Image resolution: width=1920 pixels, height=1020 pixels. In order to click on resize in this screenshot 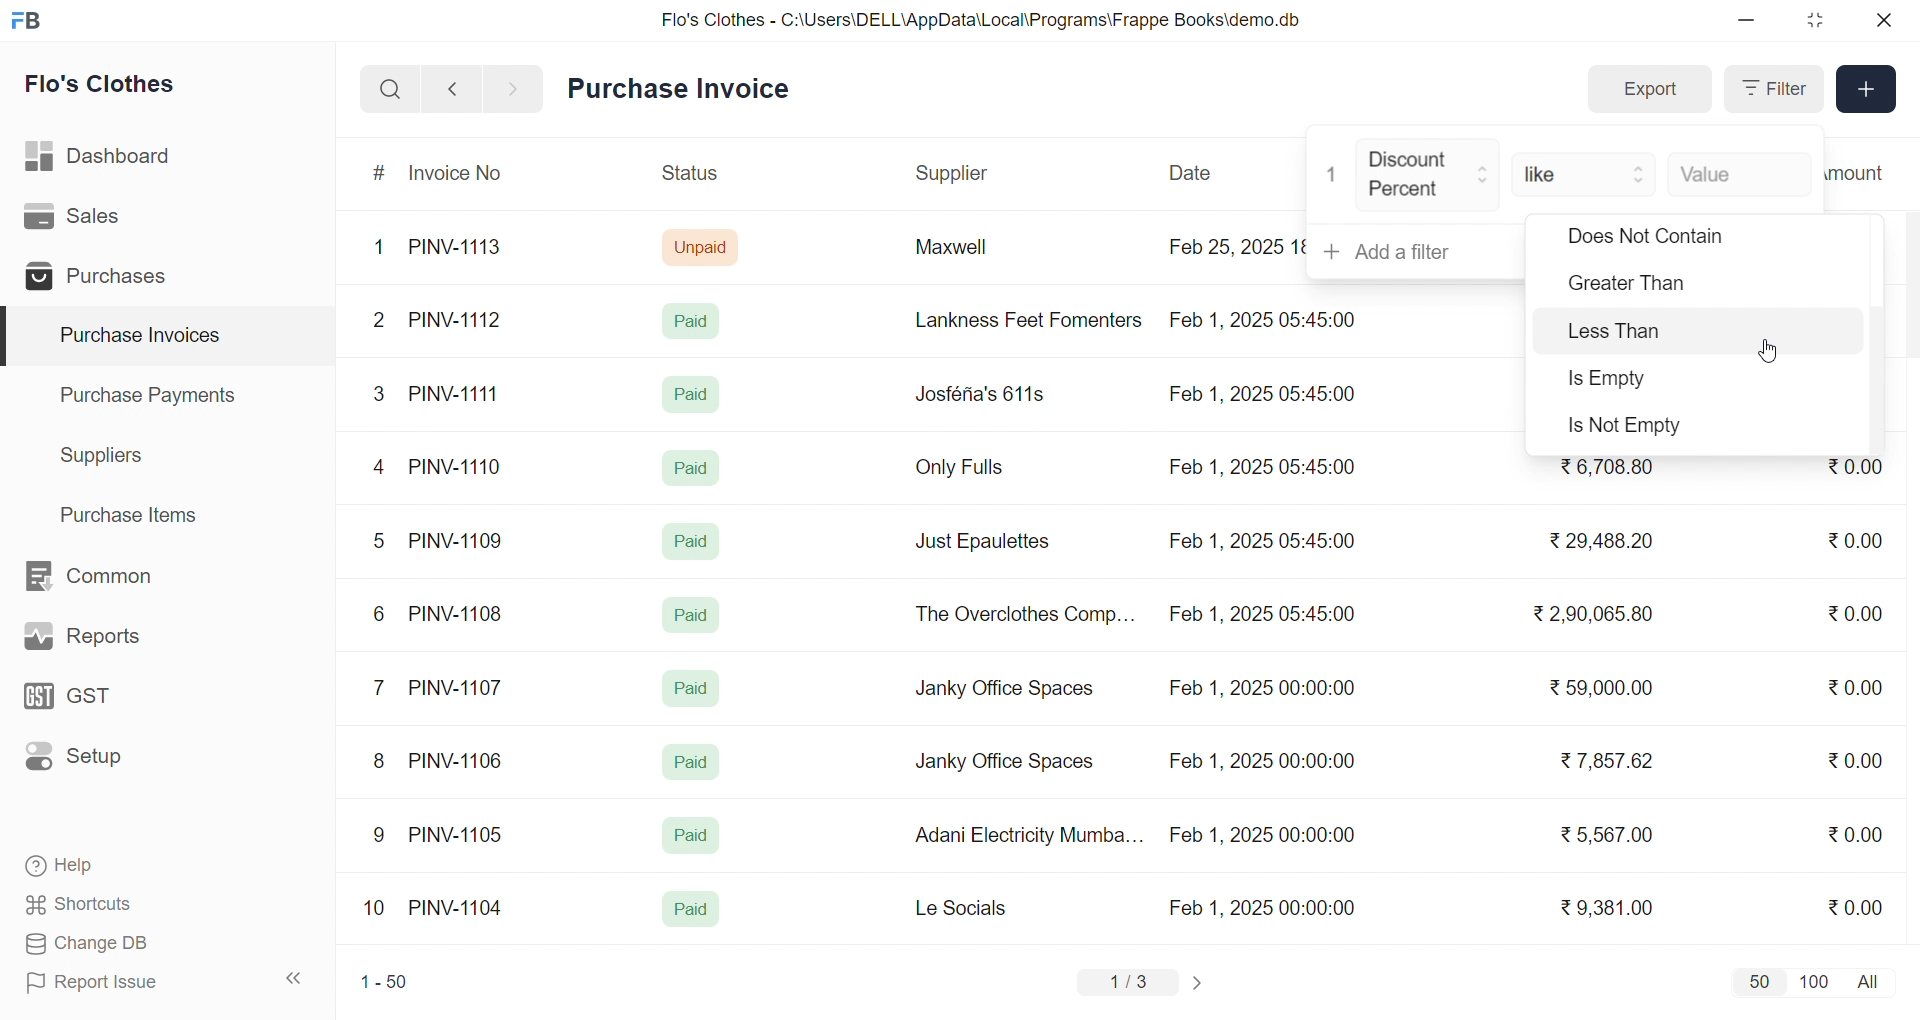, I will do `click(1814, 20)`.